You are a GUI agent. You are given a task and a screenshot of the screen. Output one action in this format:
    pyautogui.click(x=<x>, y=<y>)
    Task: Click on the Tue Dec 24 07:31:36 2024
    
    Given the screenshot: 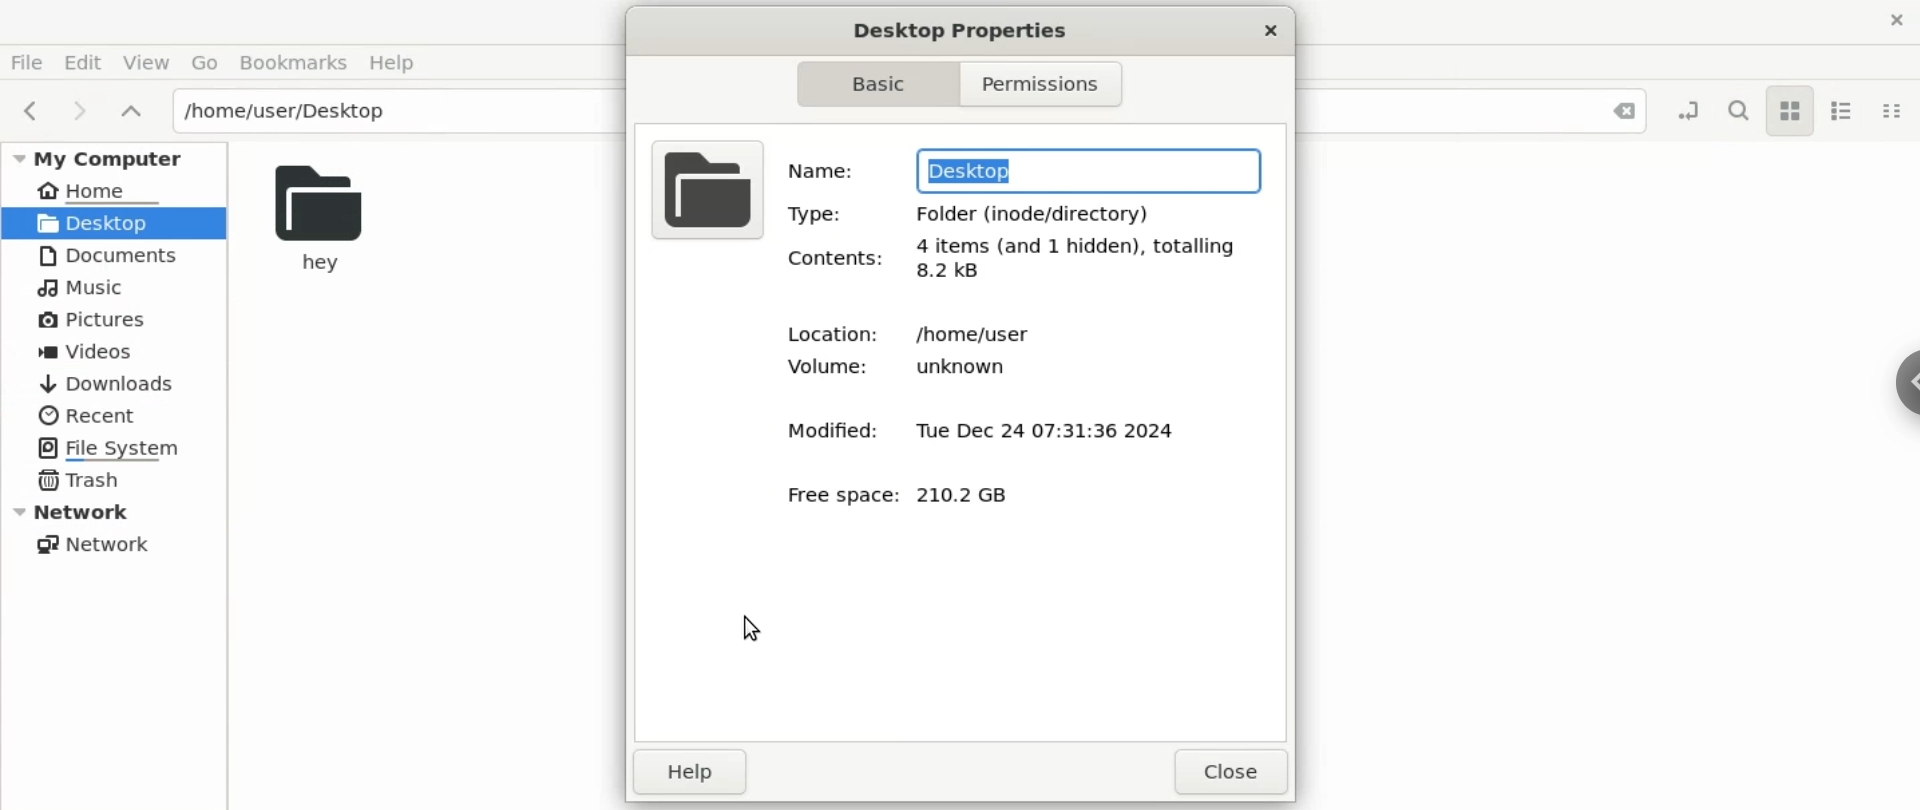 What is the action you would take?
    pyautogui.click(x=1043, y=436)
    